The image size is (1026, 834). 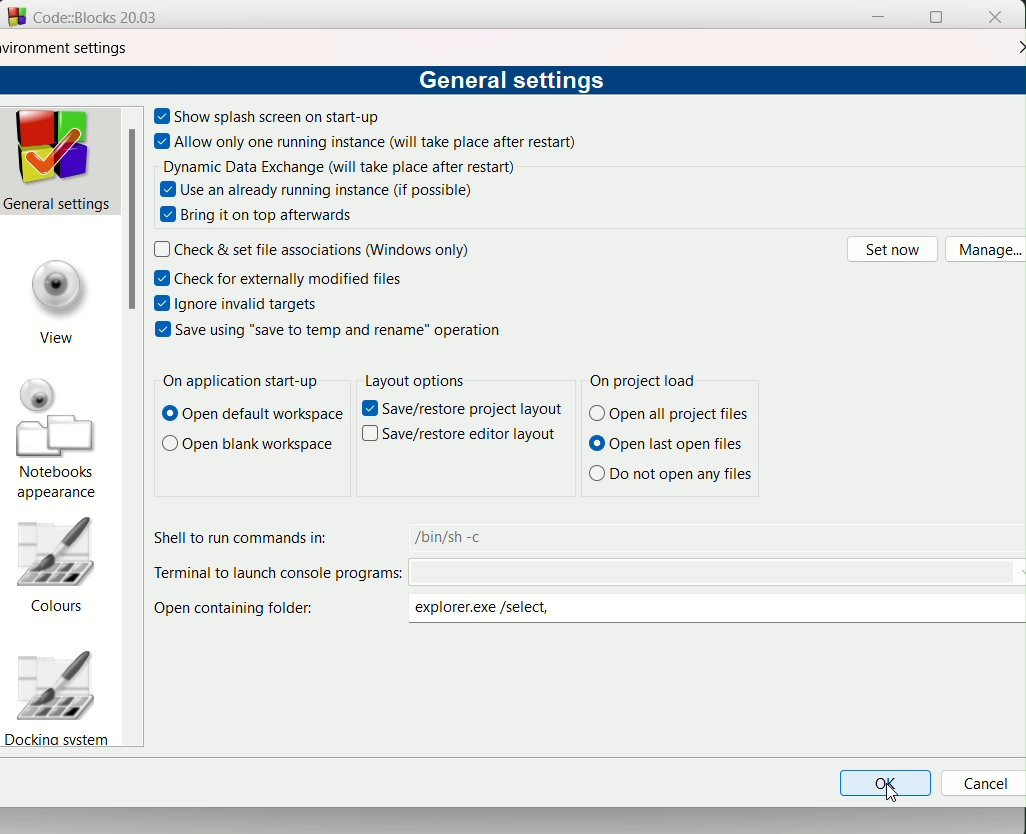 What do you see at coordinates (885, 785) in the screenshot?
I see `ok` at bounding box center [885, 785].